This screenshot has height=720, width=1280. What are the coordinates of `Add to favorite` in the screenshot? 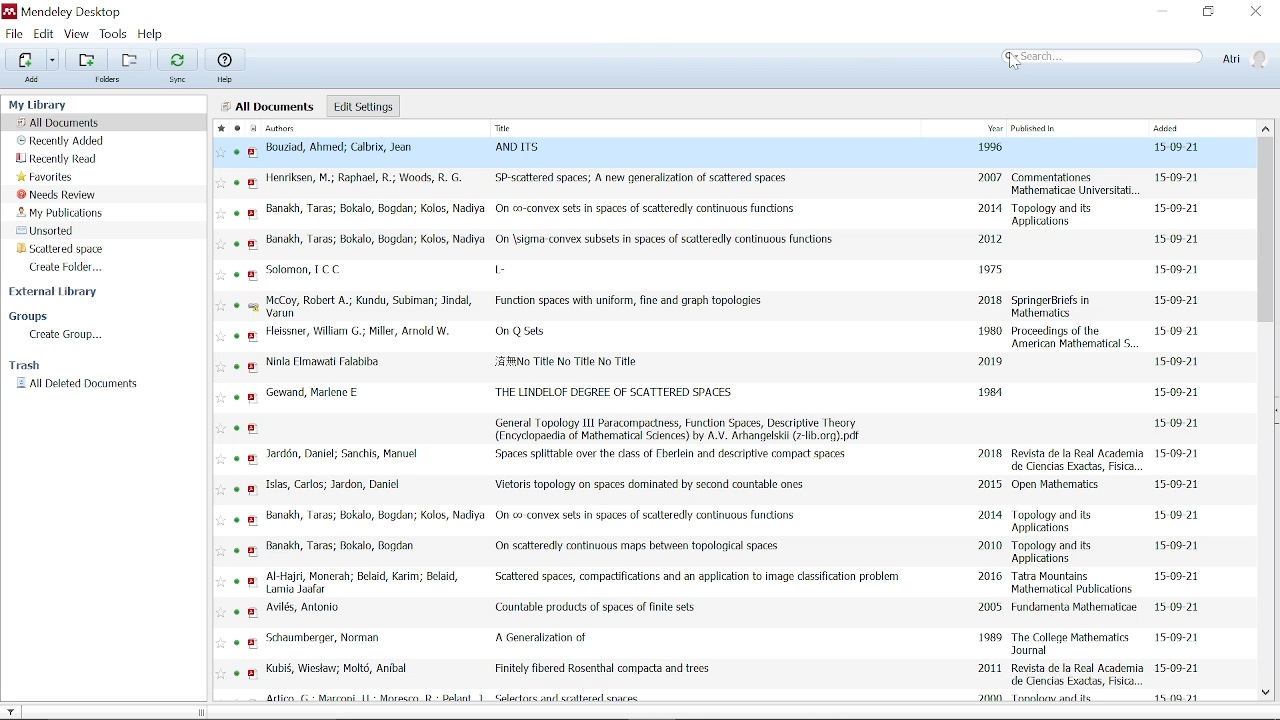 It's located at (221, 459).